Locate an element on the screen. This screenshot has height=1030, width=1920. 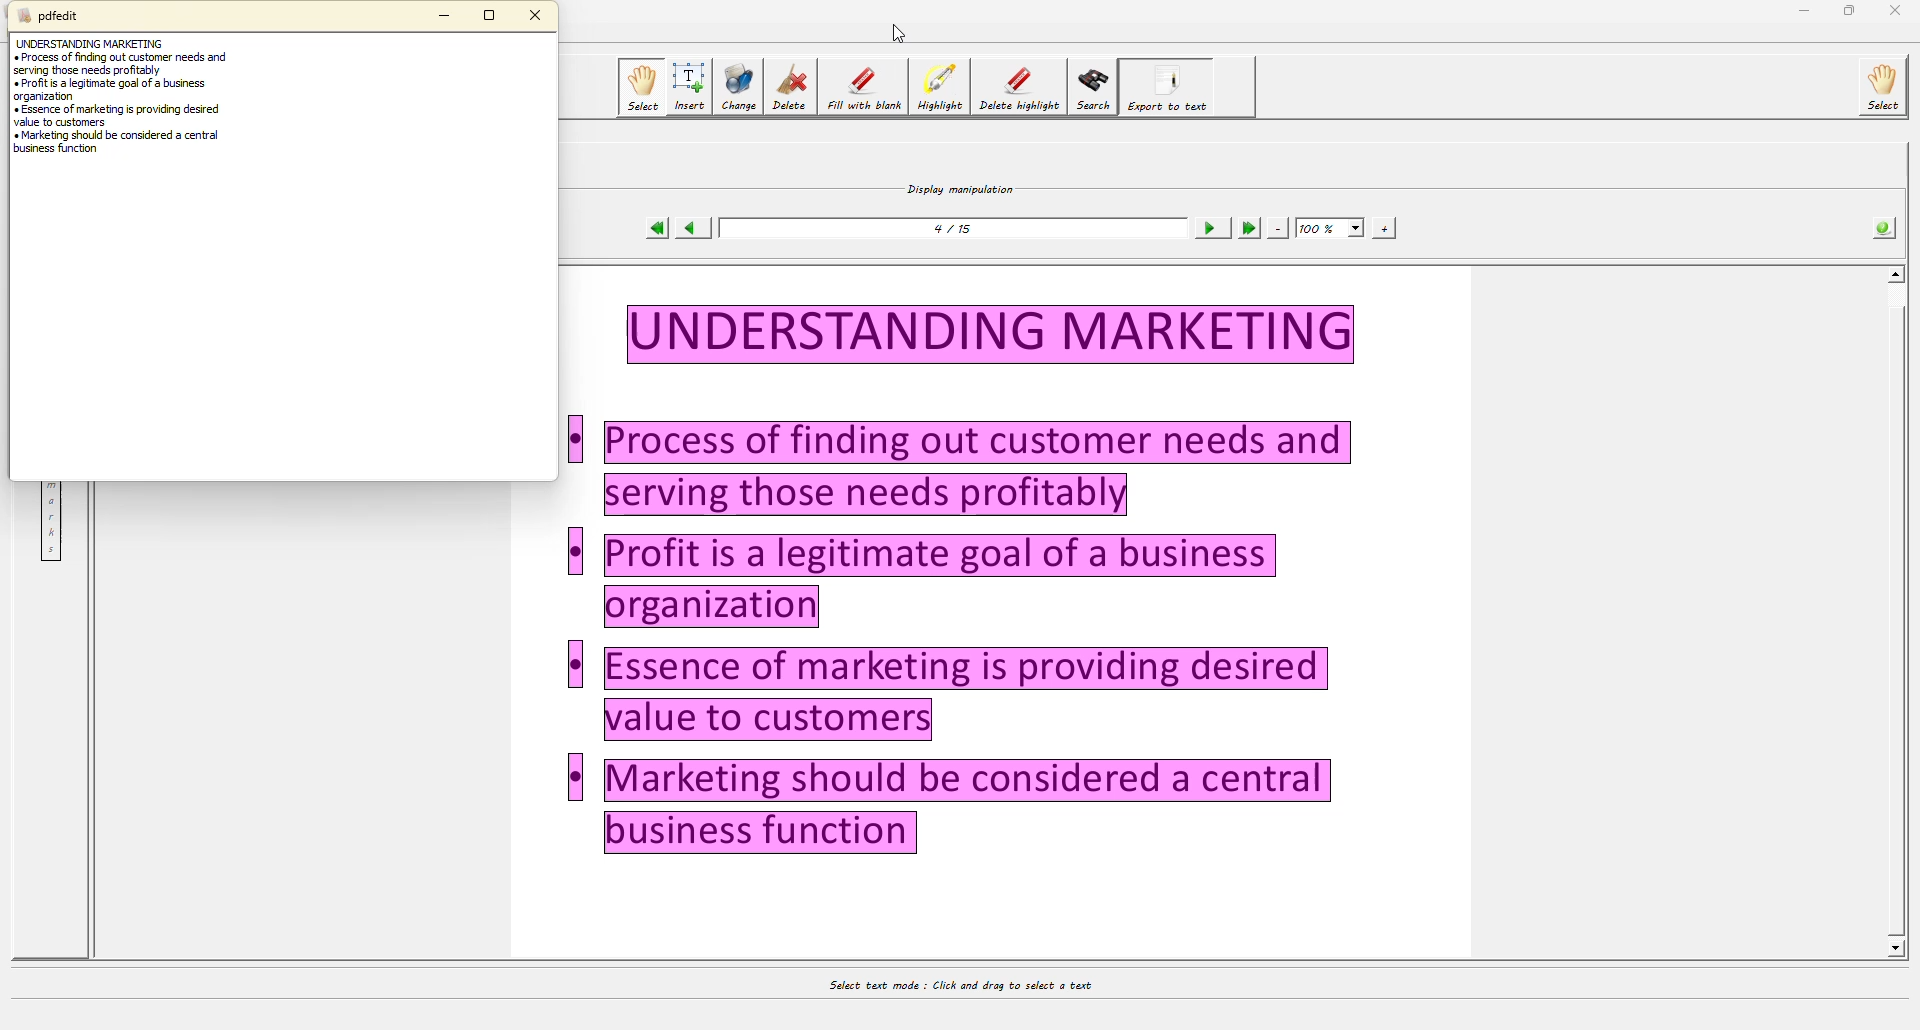
search is located at coordinates (1094, 85).